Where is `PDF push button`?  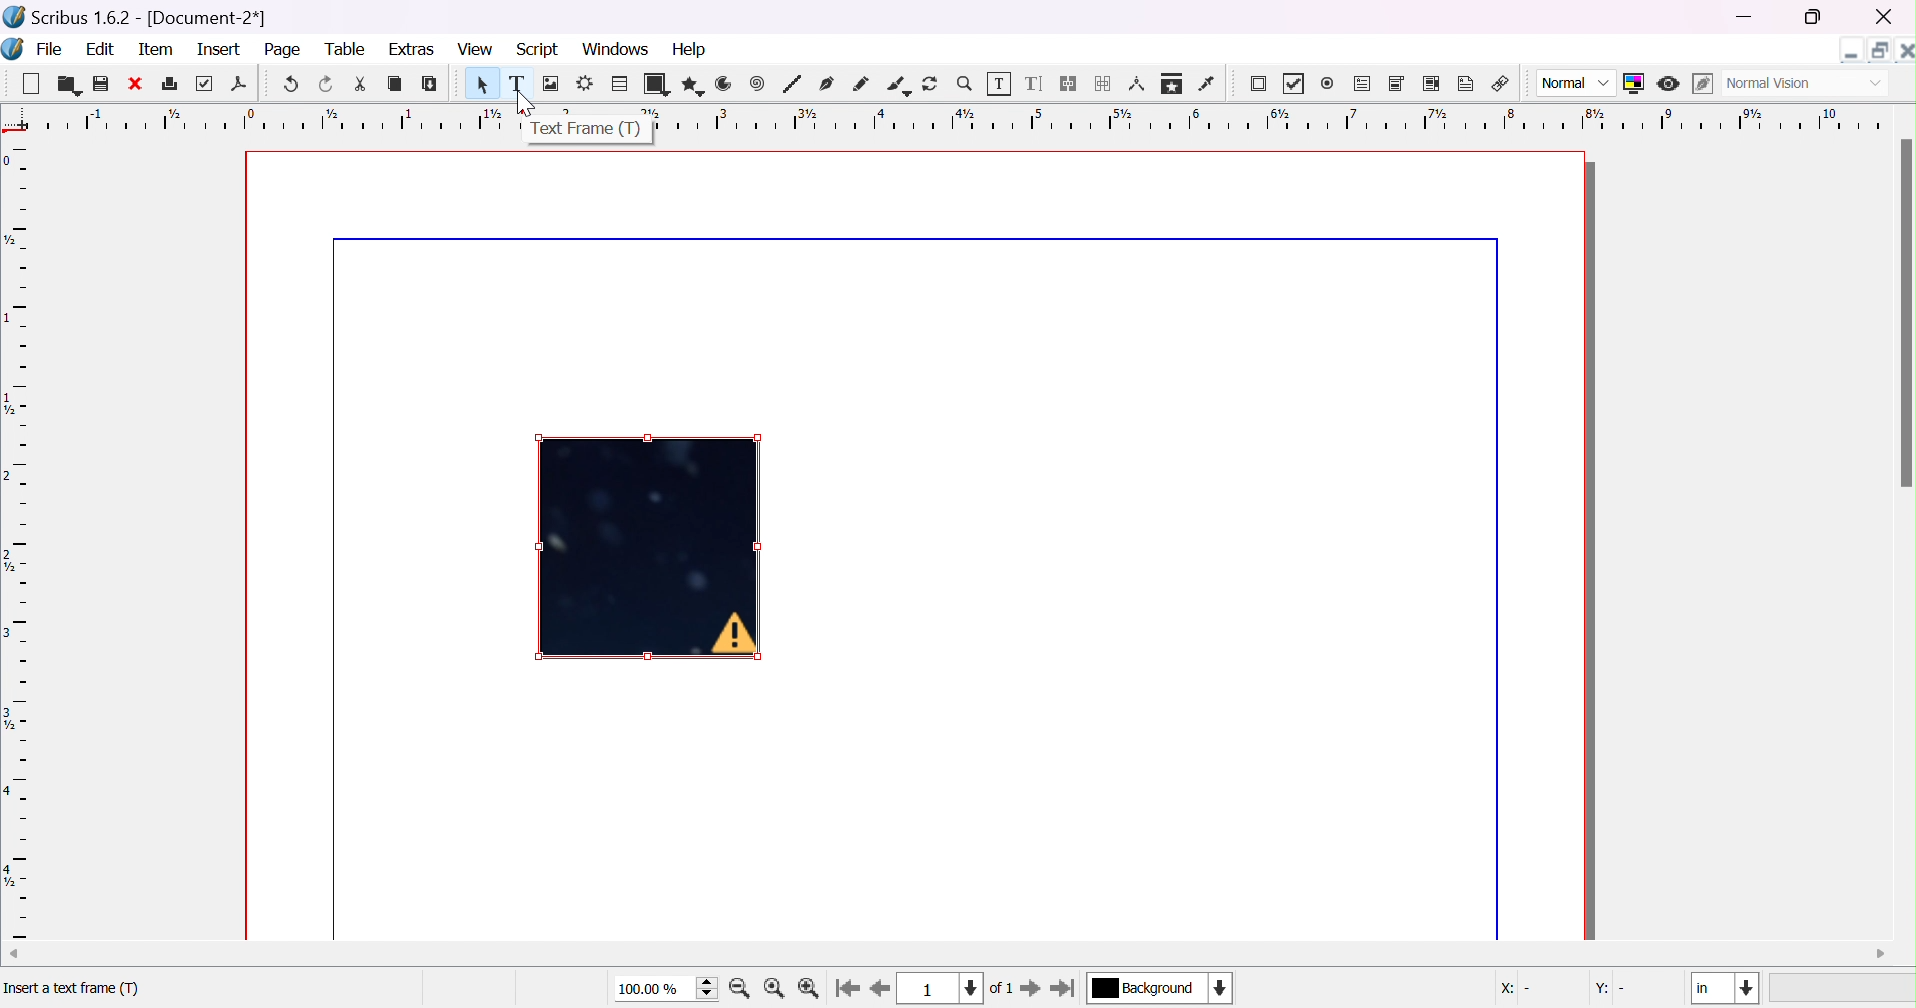 PDF push button is located at coordinates (1261, 86).